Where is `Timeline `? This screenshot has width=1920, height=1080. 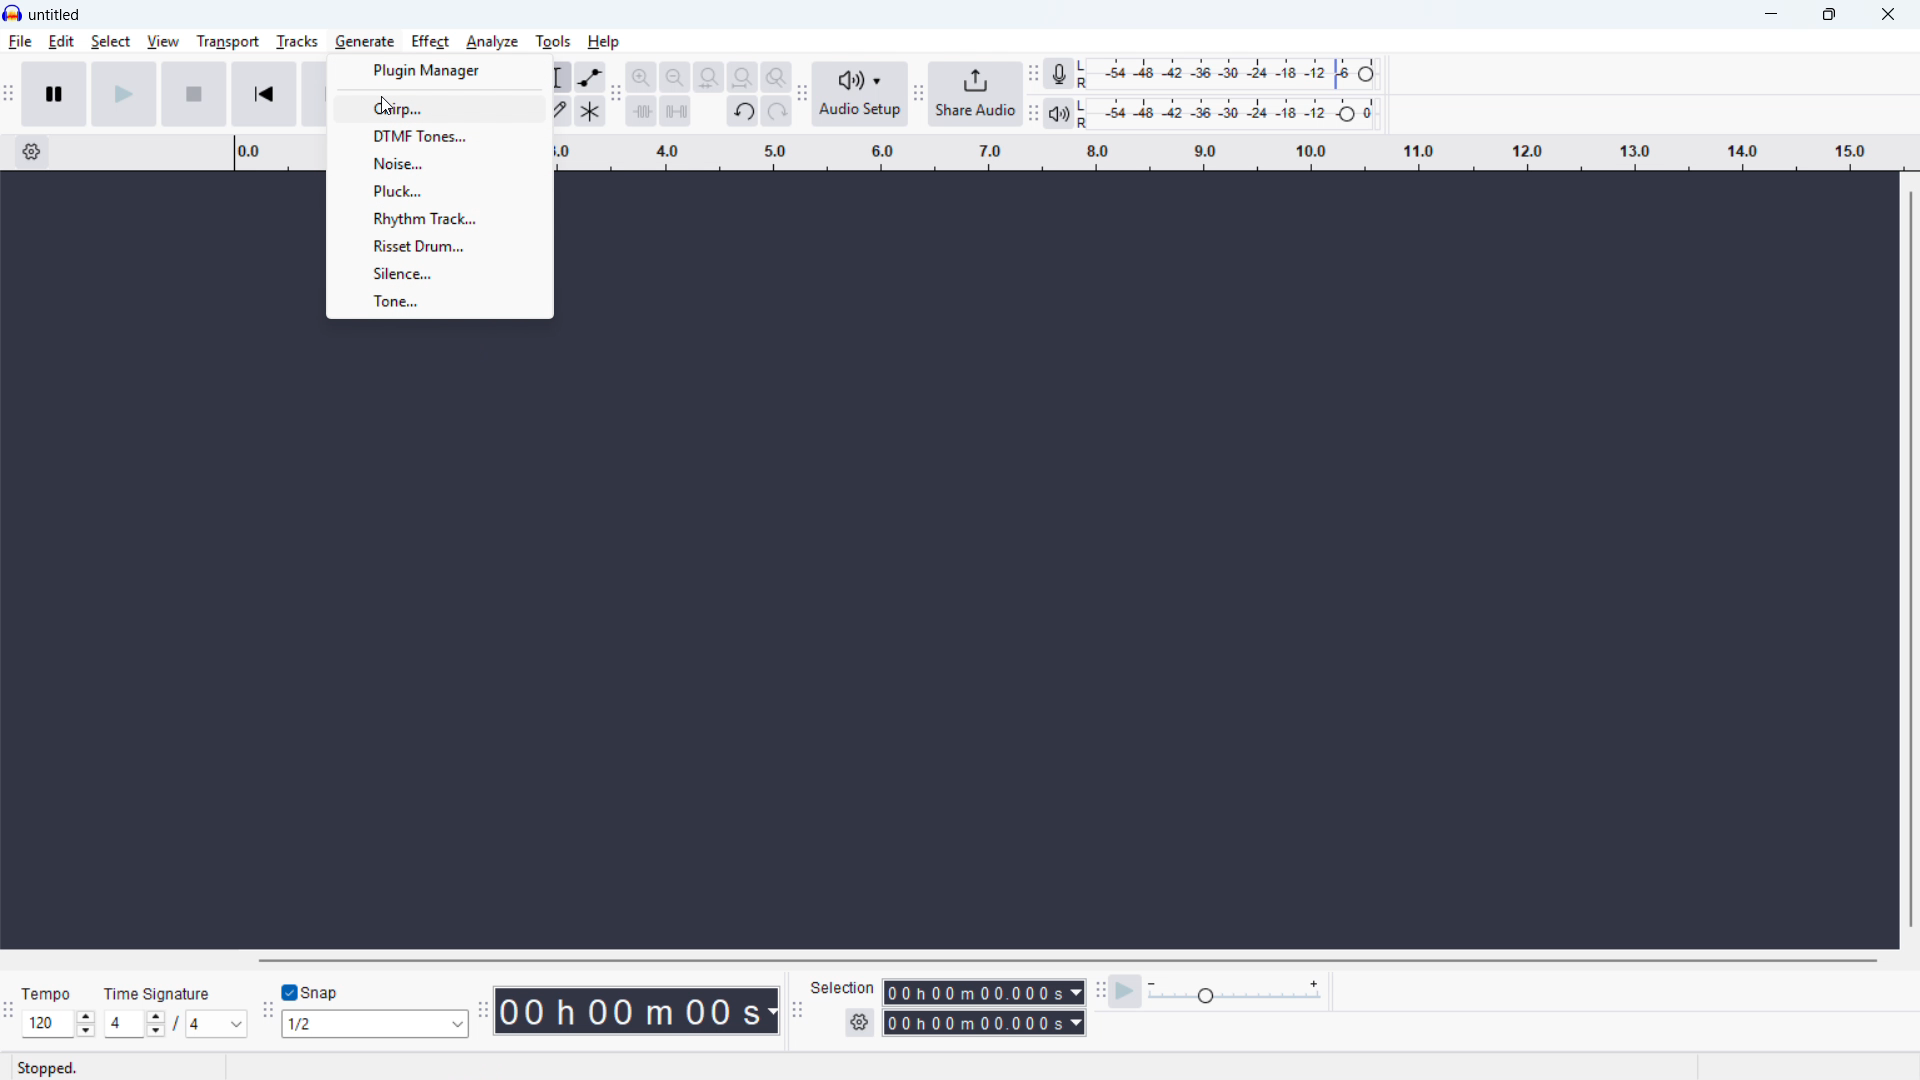 Timeline  is located at coordinates (1233, 153).